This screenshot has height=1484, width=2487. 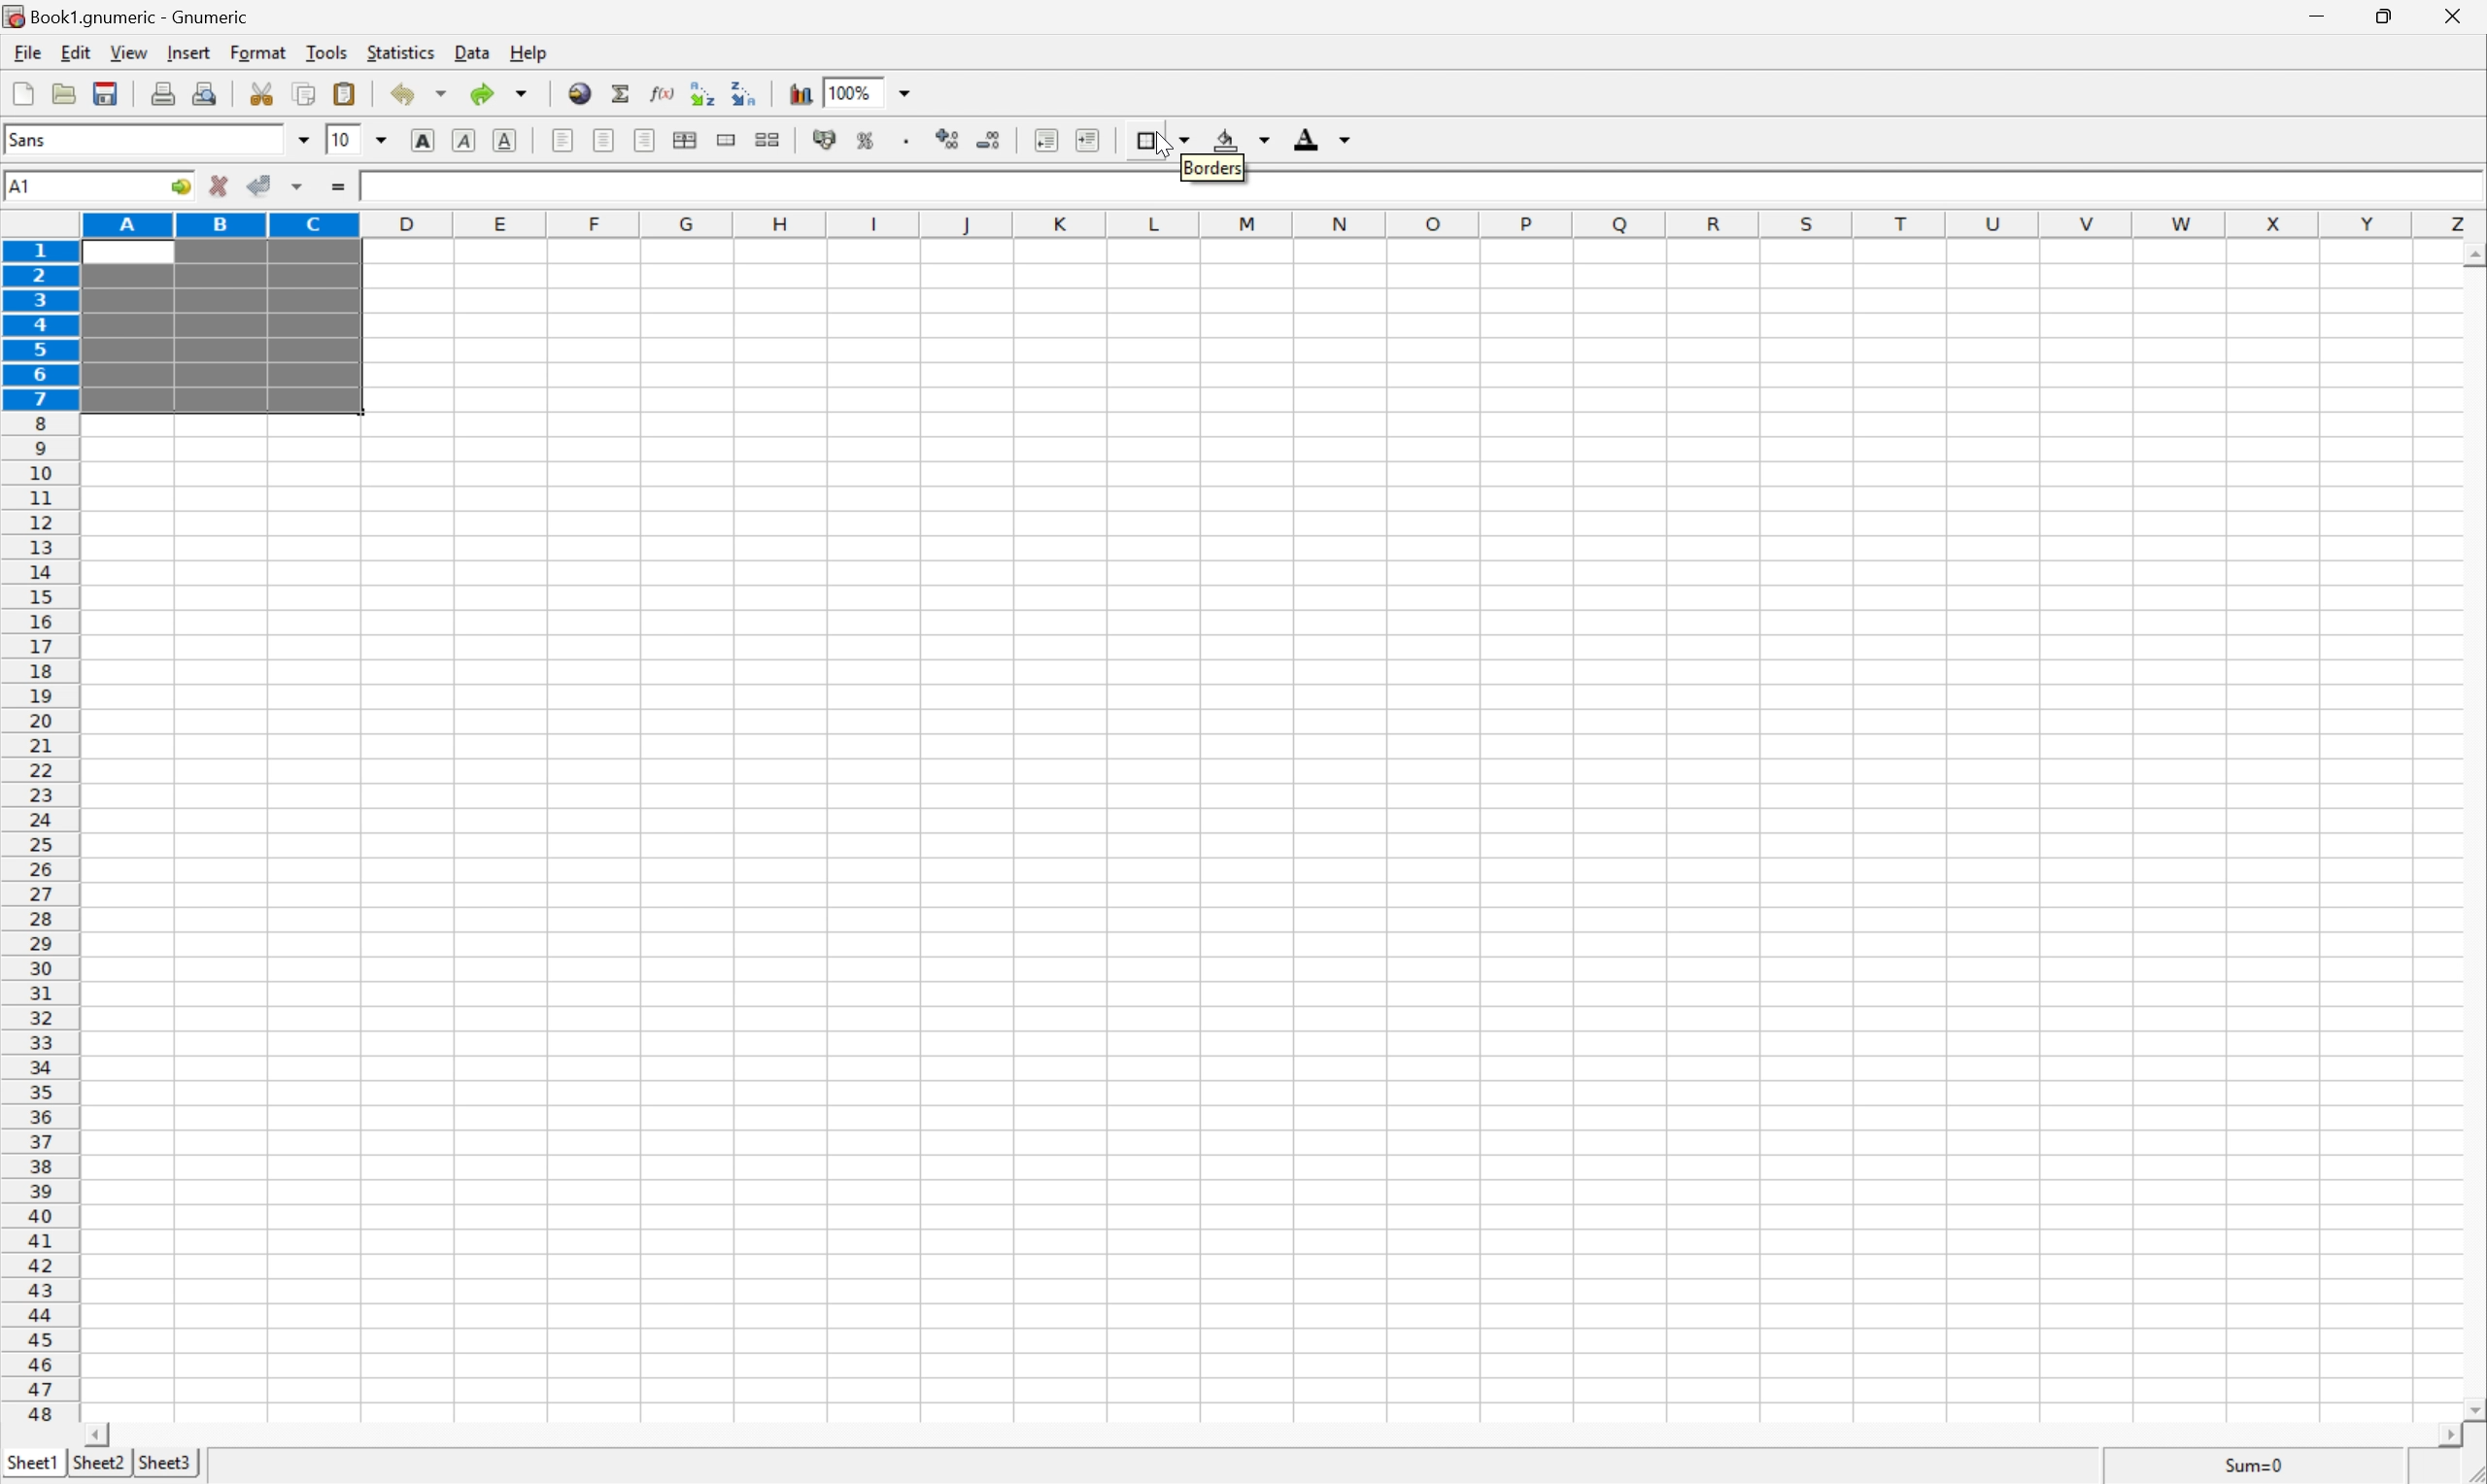 I want to click on cursor on borders, so click(x=1154, y=141).